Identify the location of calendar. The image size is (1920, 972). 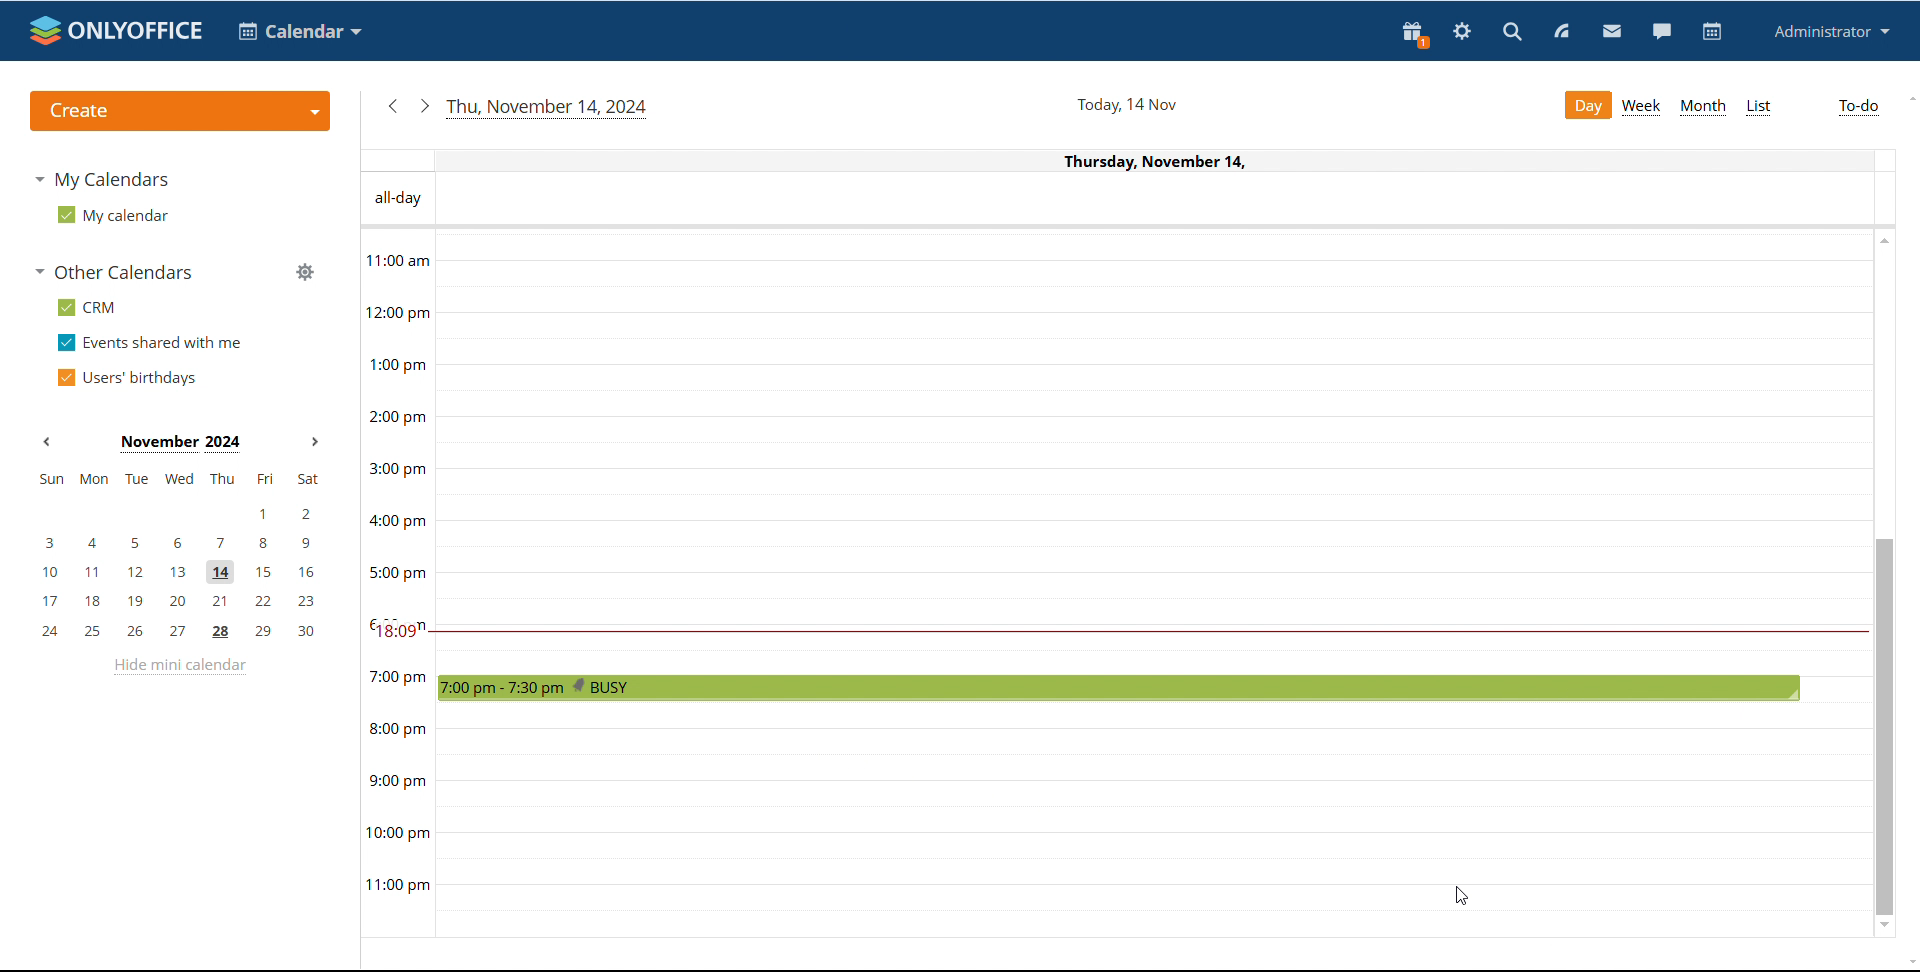
(1710, 33).